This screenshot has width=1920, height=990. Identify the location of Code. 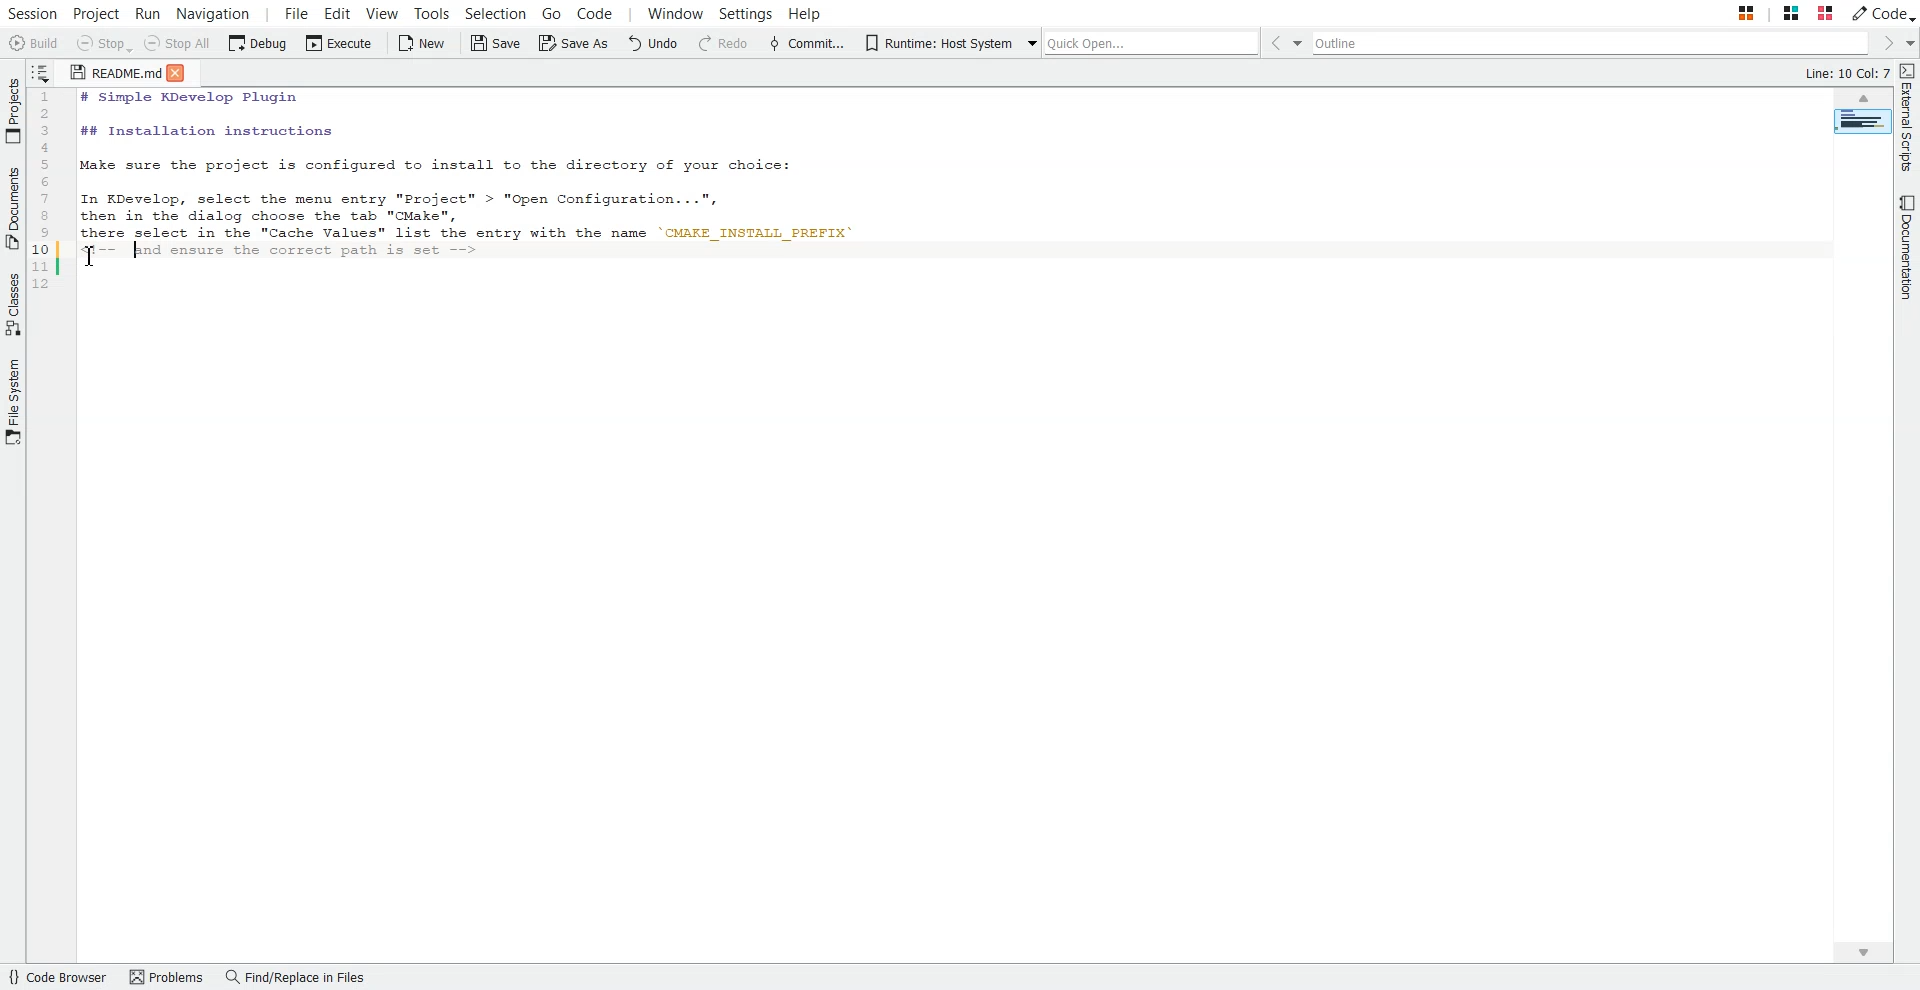
(1883, 13).